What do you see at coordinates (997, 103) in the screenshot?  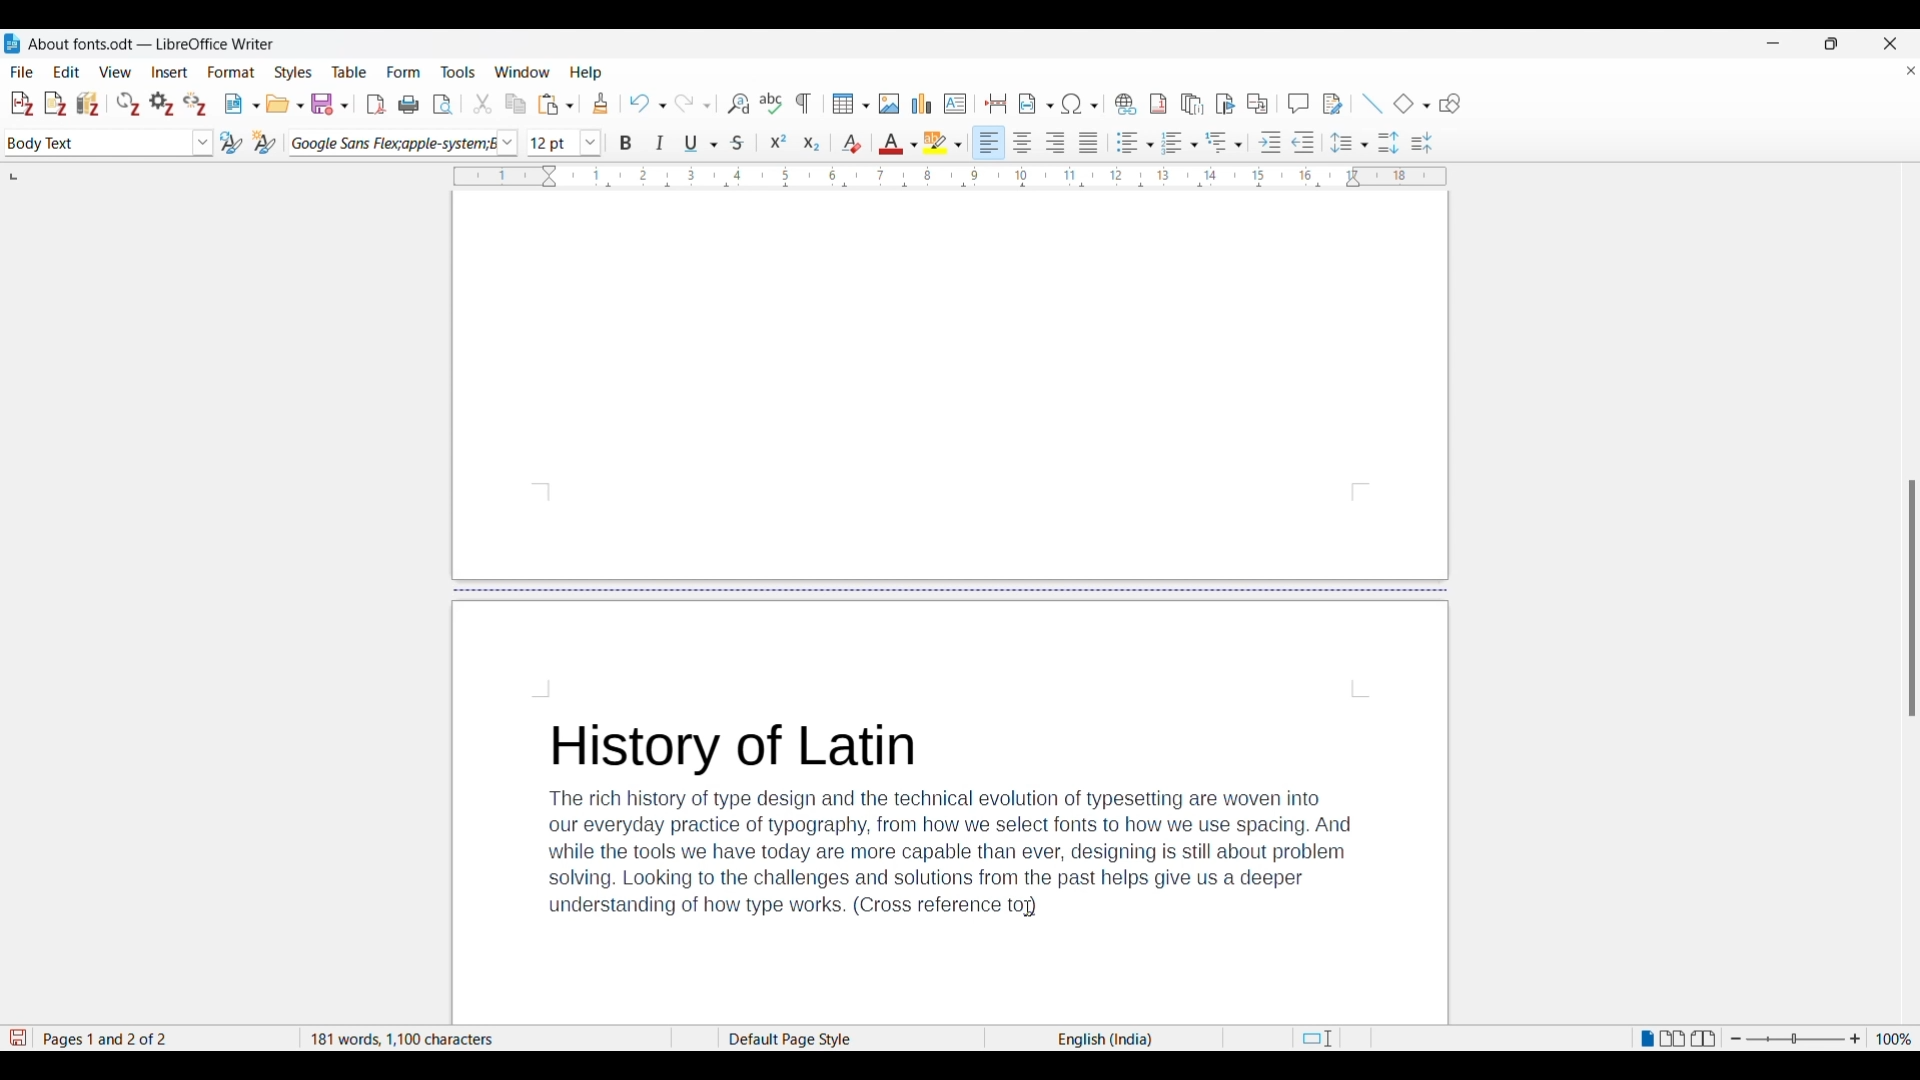 I see `Insert page break` at bounding box center [997, 103].